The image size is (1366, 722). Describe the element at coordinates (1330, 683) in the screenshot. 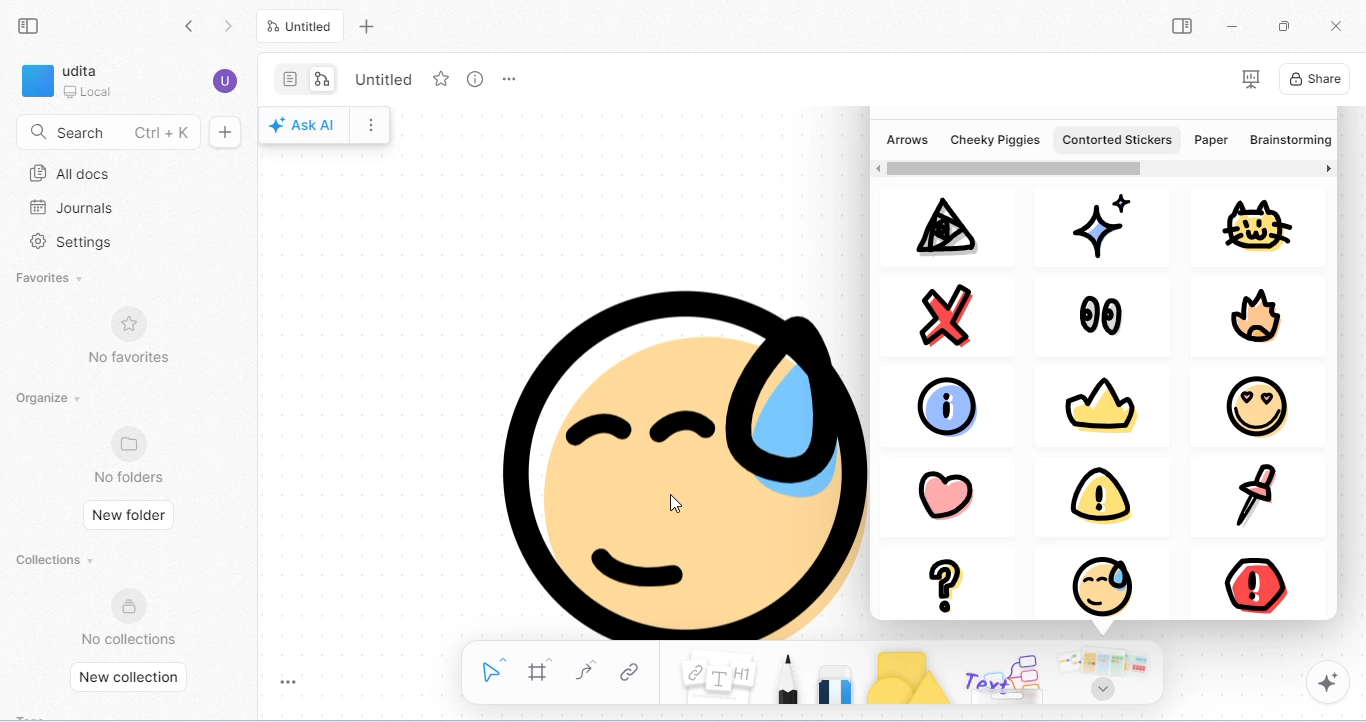

I see `AI assistant` at that location.